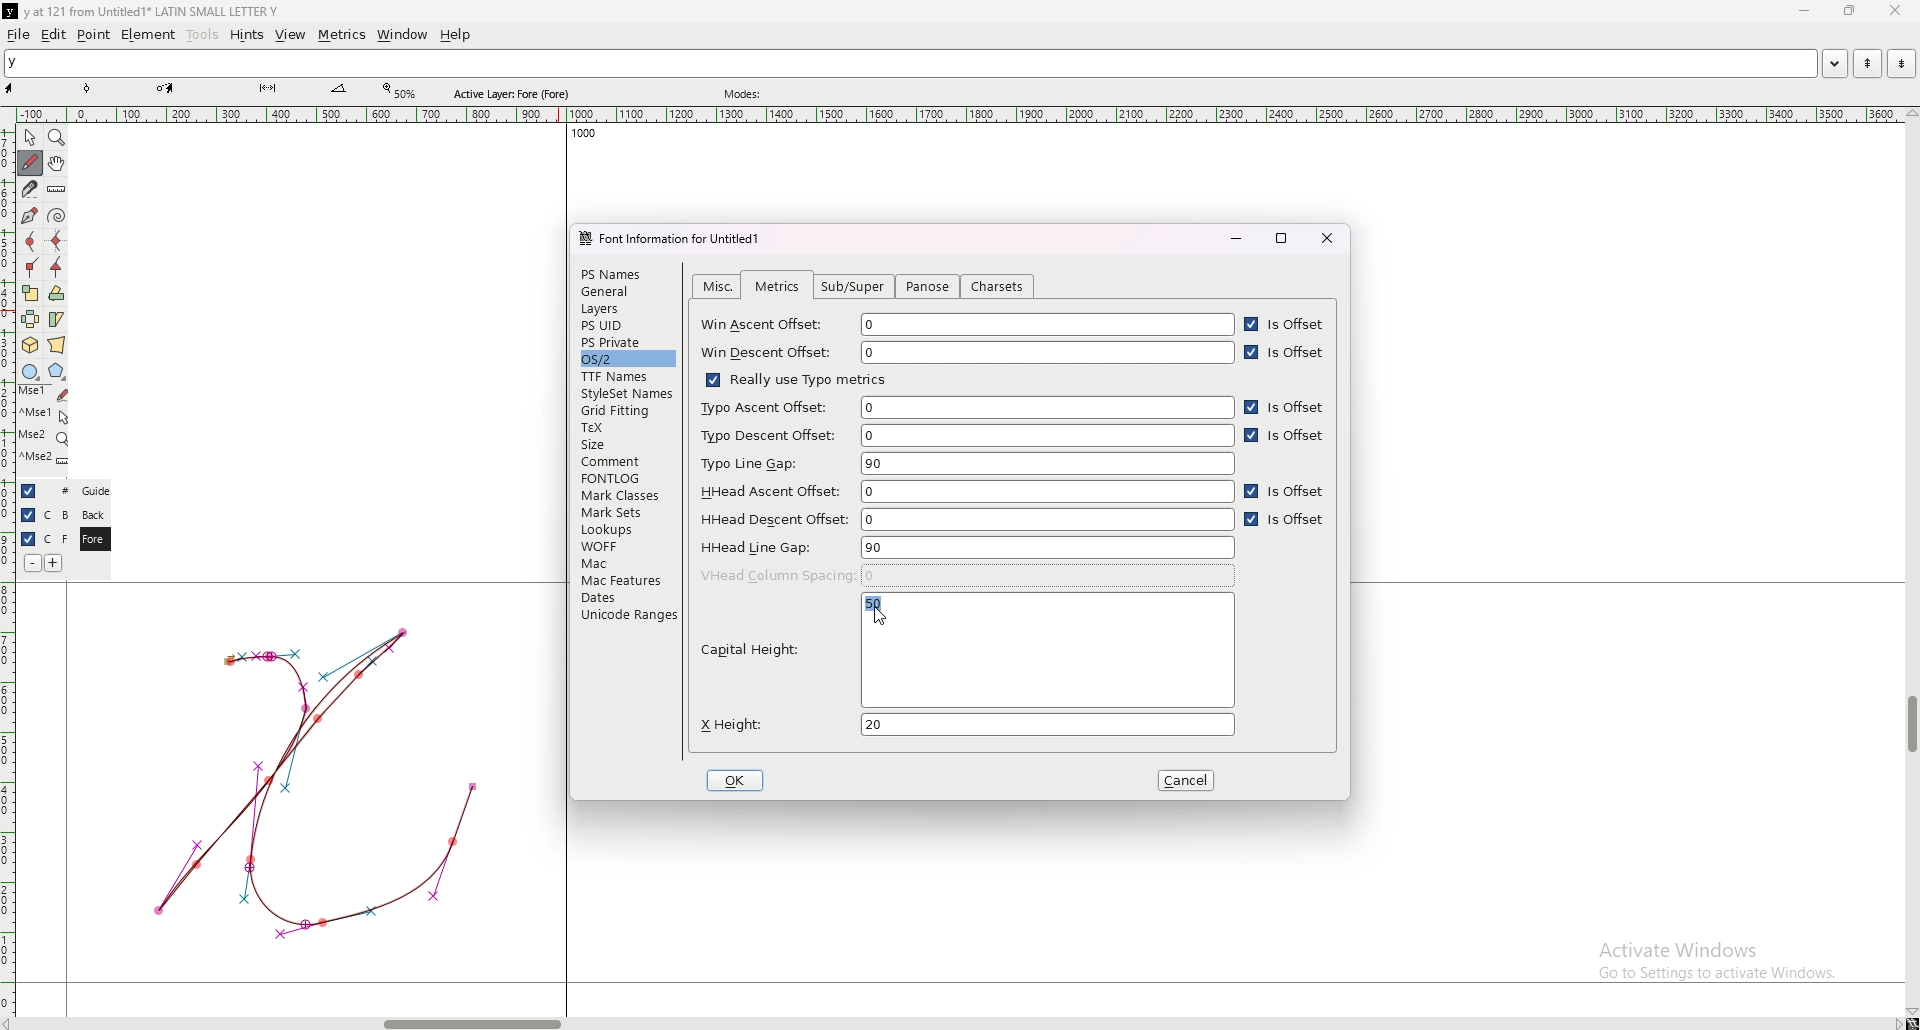 This screenshot has height=1030, width=1920. What do you see at coordinates (964, 724) in the screenshot?
I see `x height 20` at bounding box center [964, 724].